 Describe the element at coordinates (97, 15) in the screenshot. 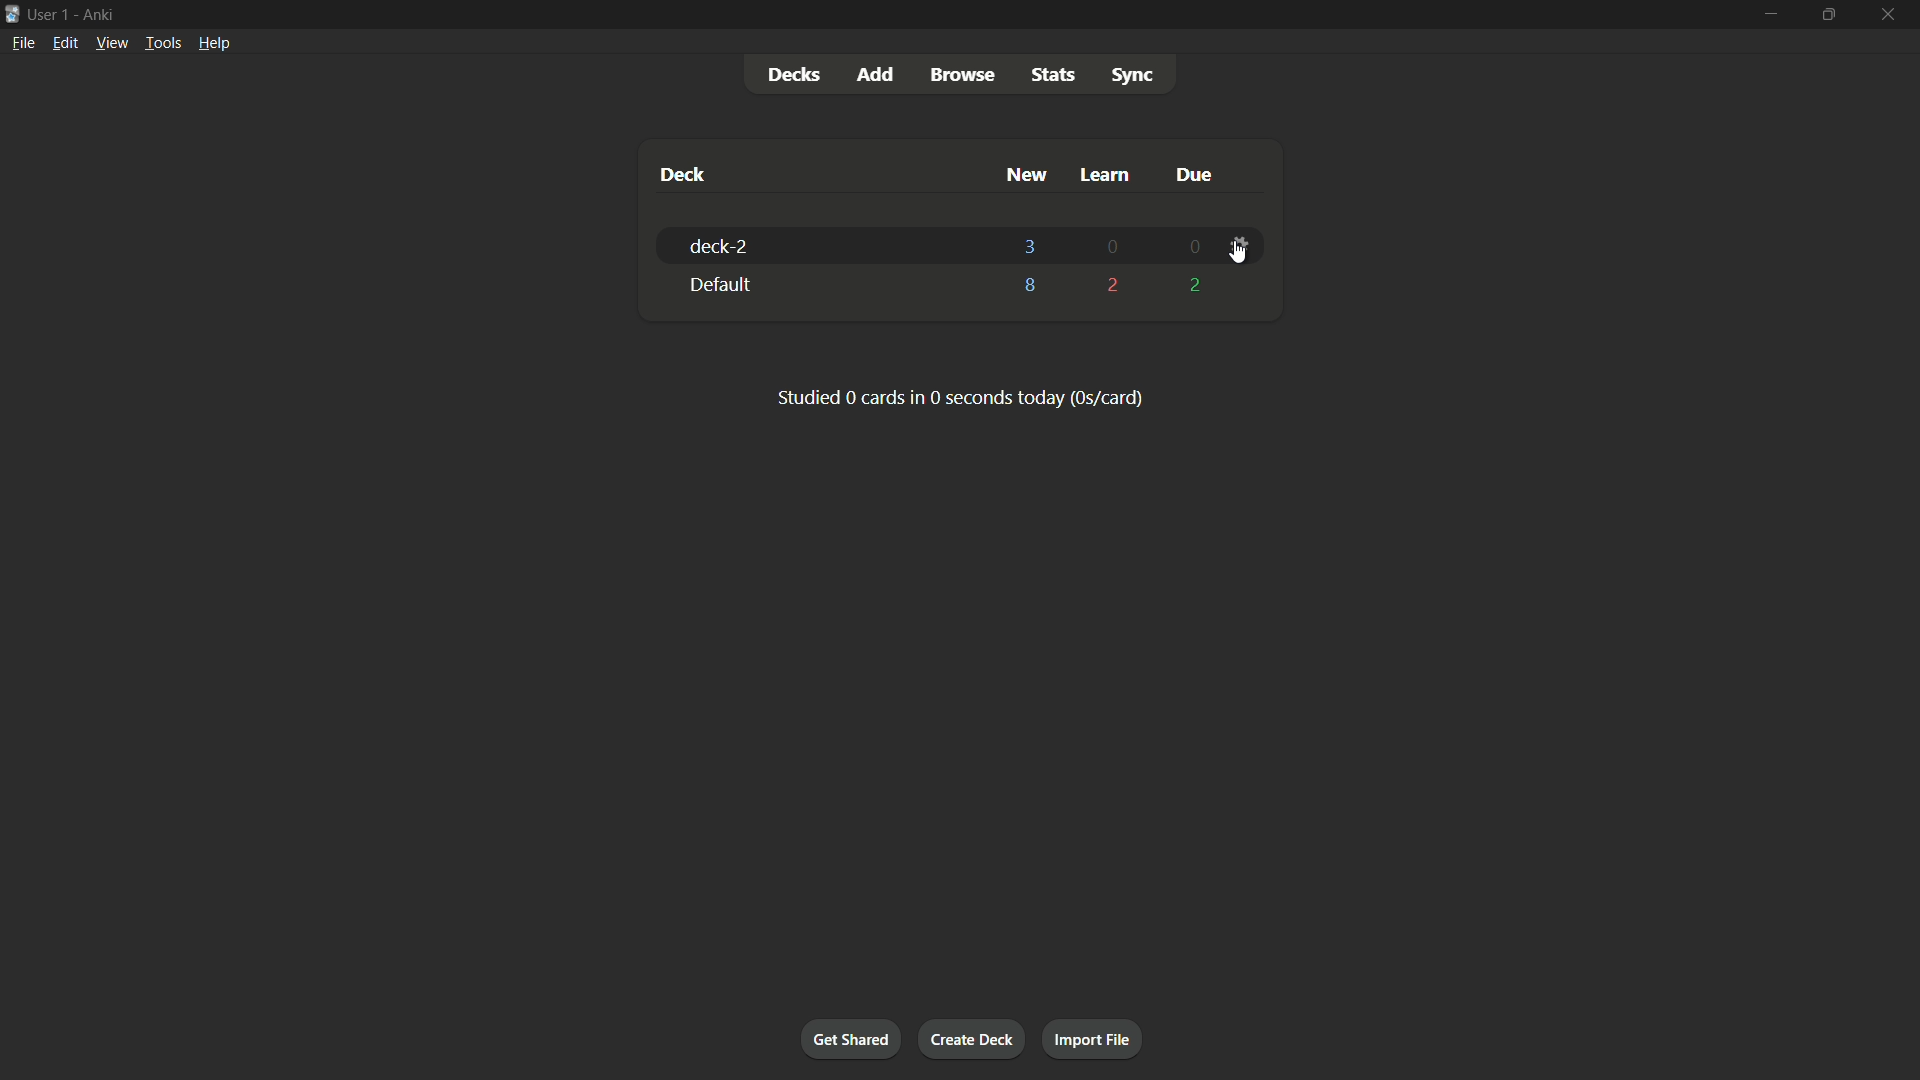

I see `app name` at that location.